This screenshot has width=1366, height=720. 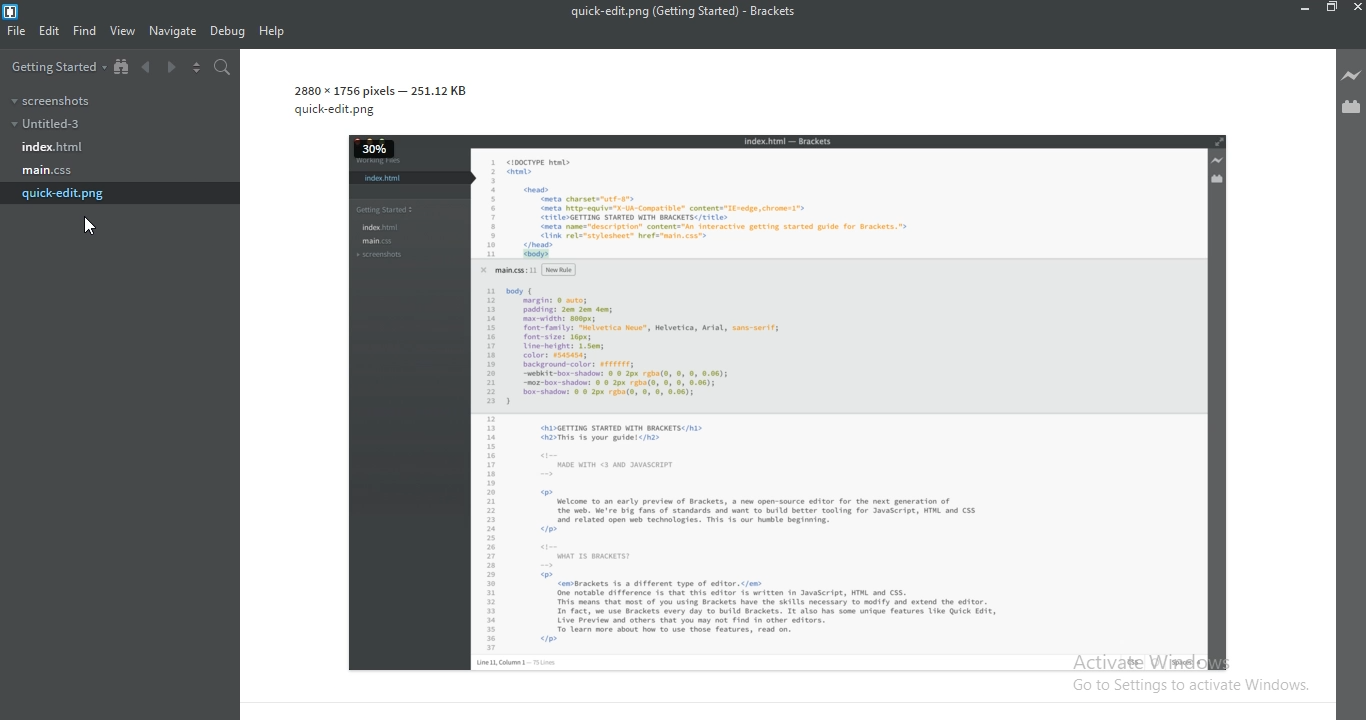 What do you see at coordinates (13, 10) in the screenshot?
I see `brackets icon` at bounding box center [13, 10].